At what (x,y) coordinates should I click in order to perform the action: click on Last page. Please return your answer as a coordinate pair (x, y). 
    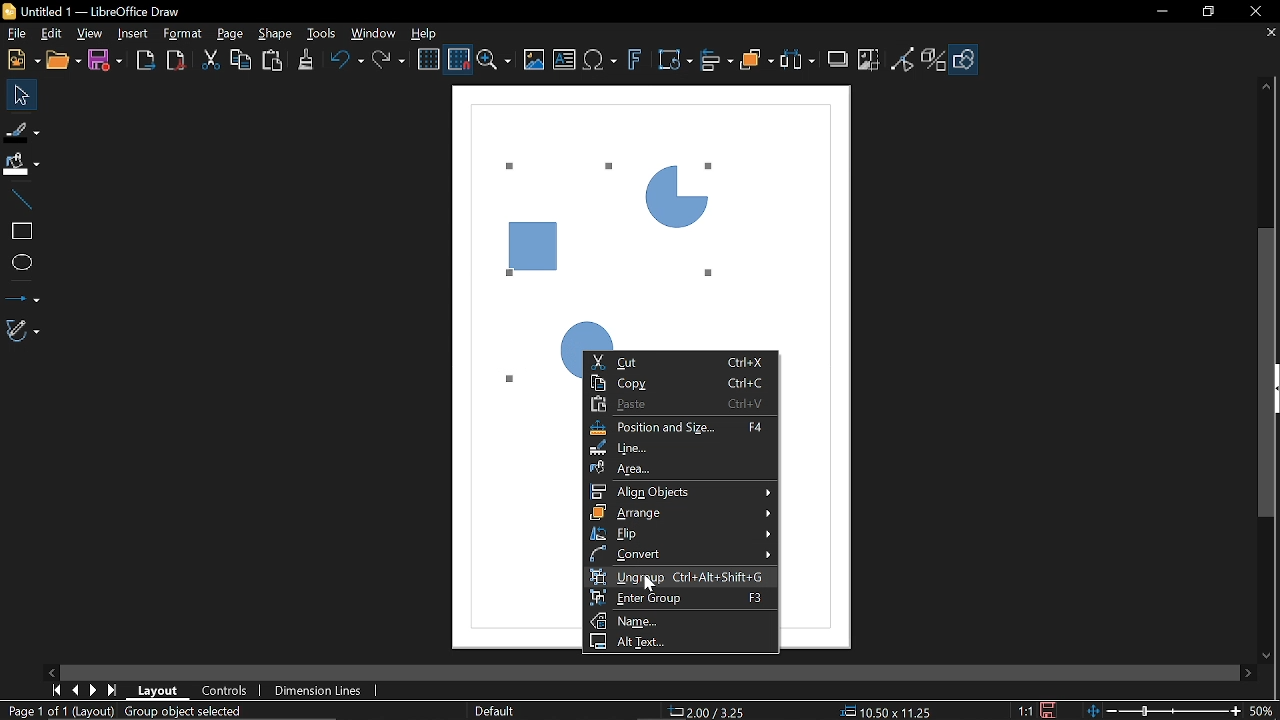
    Looking at the image, I should click on (115, 690).